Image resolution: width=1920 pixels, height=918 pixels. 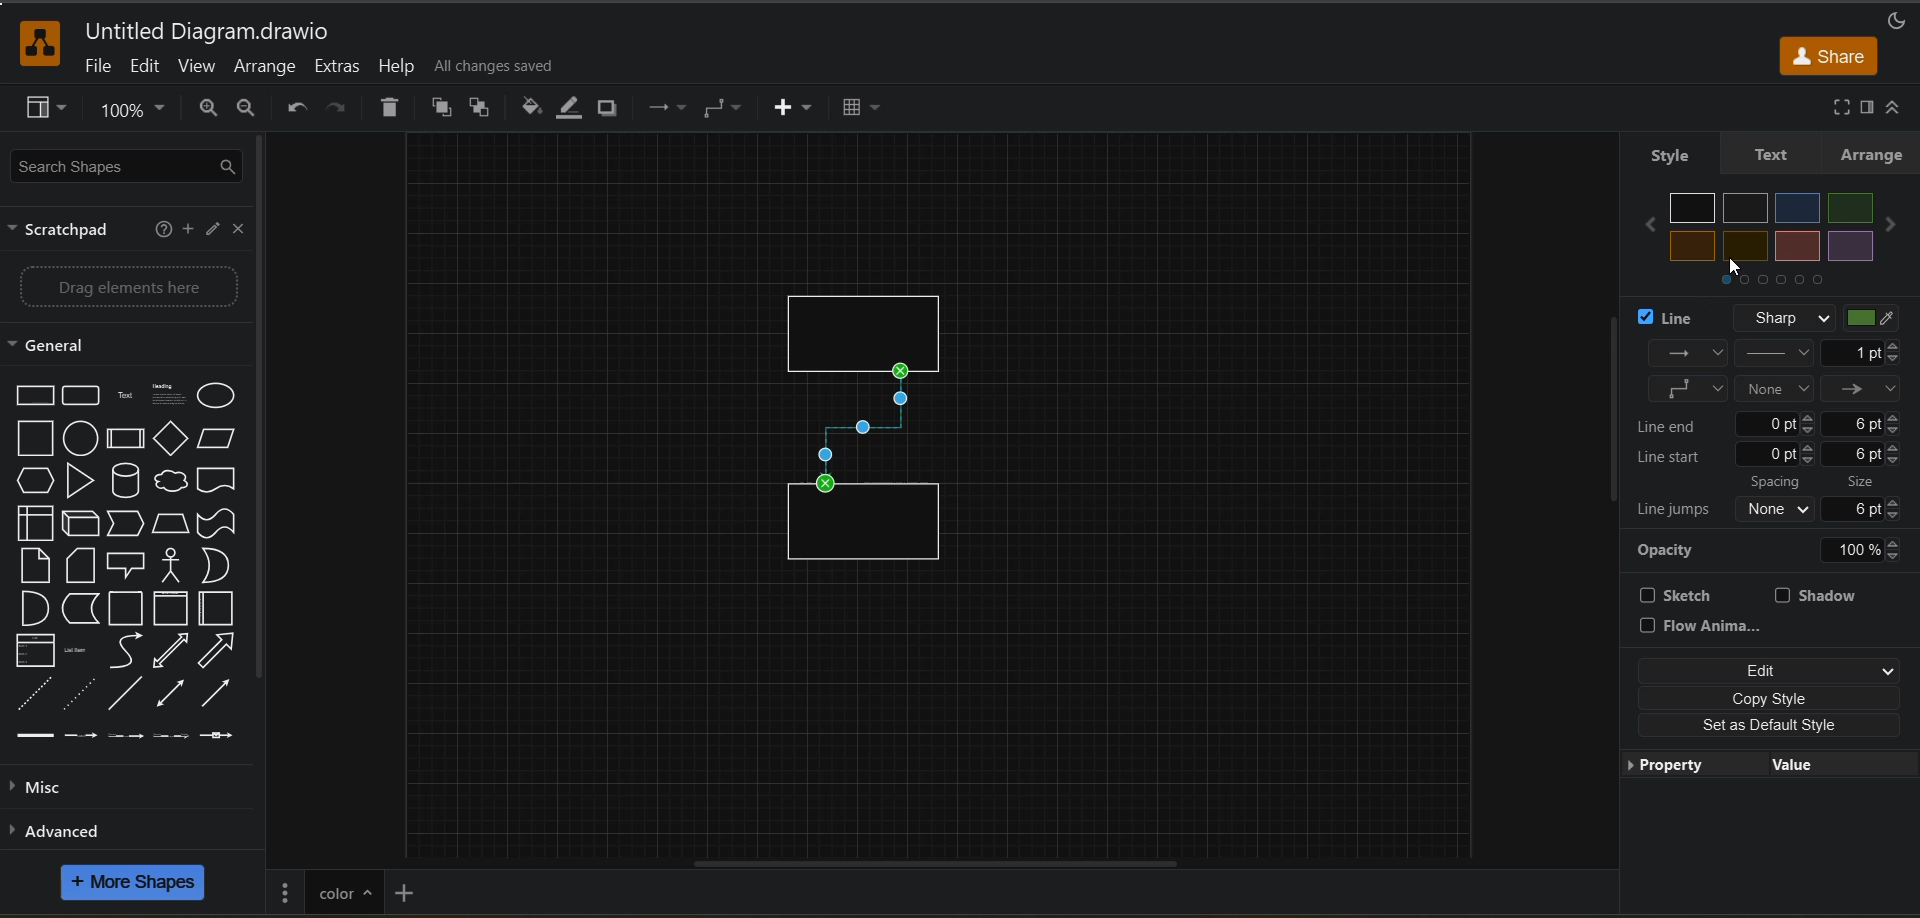 I want to click on Spacing, so click(x=1779, y=481).